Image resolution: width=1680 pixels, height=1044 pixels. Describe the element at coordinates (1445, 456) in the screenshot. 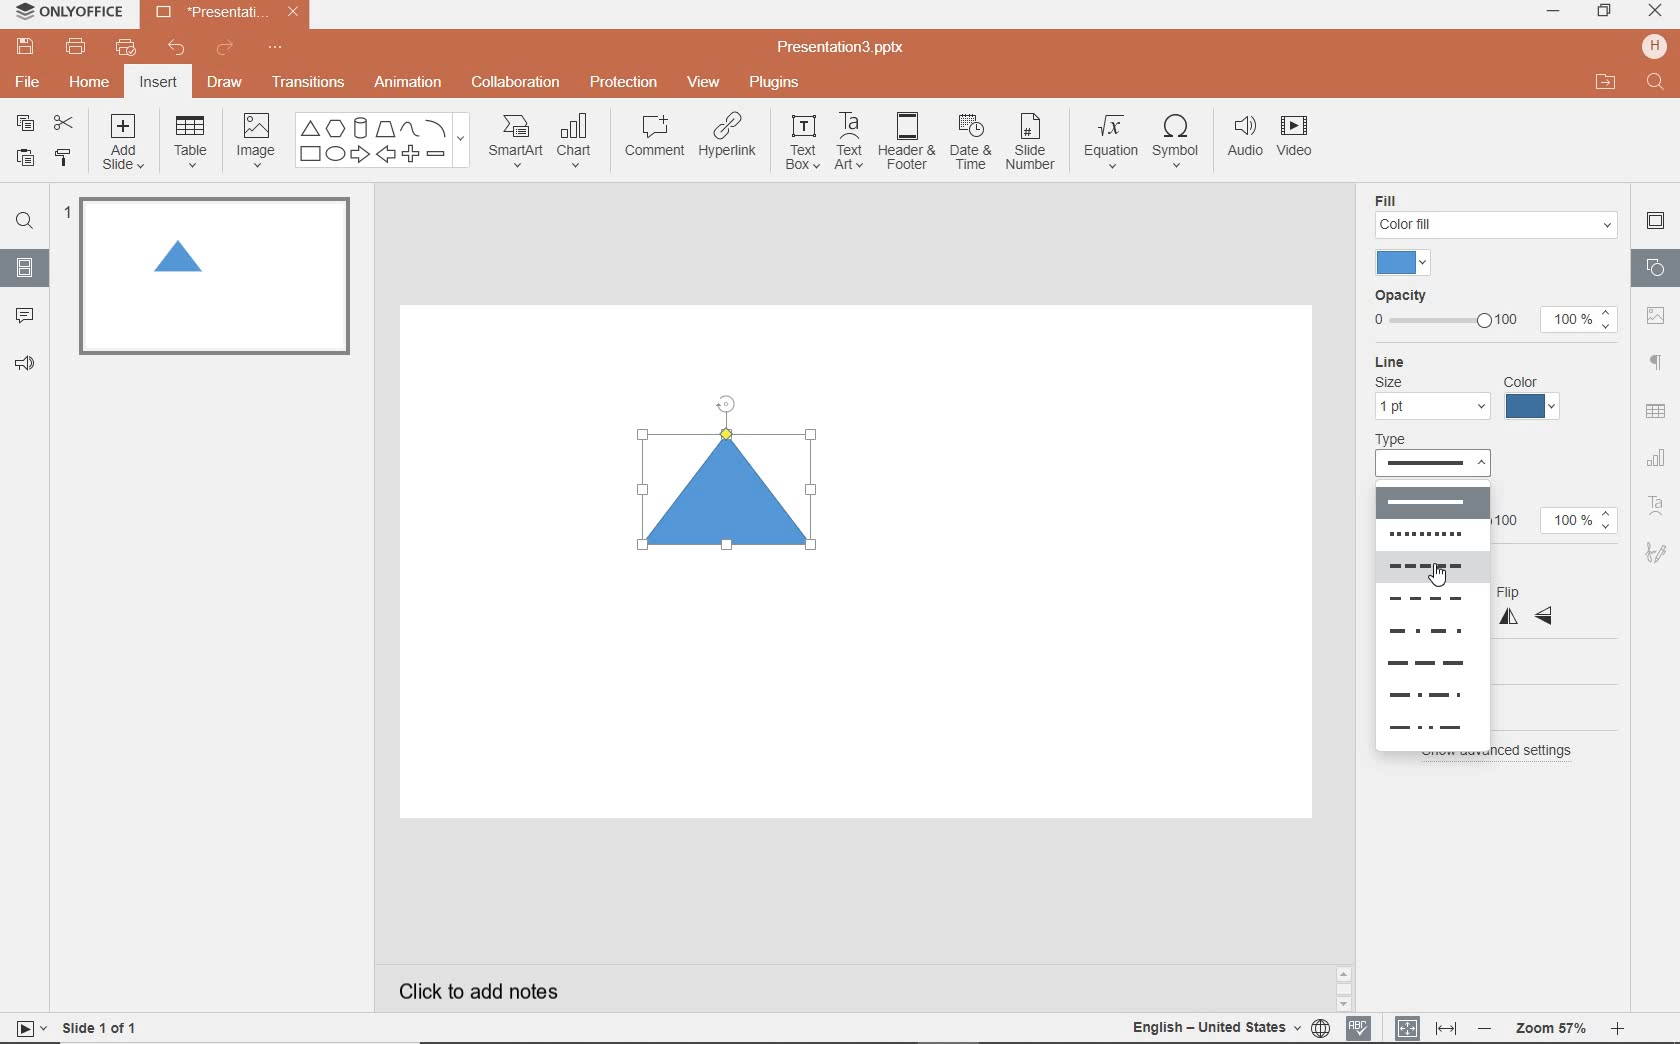

I see `line type` at that location.